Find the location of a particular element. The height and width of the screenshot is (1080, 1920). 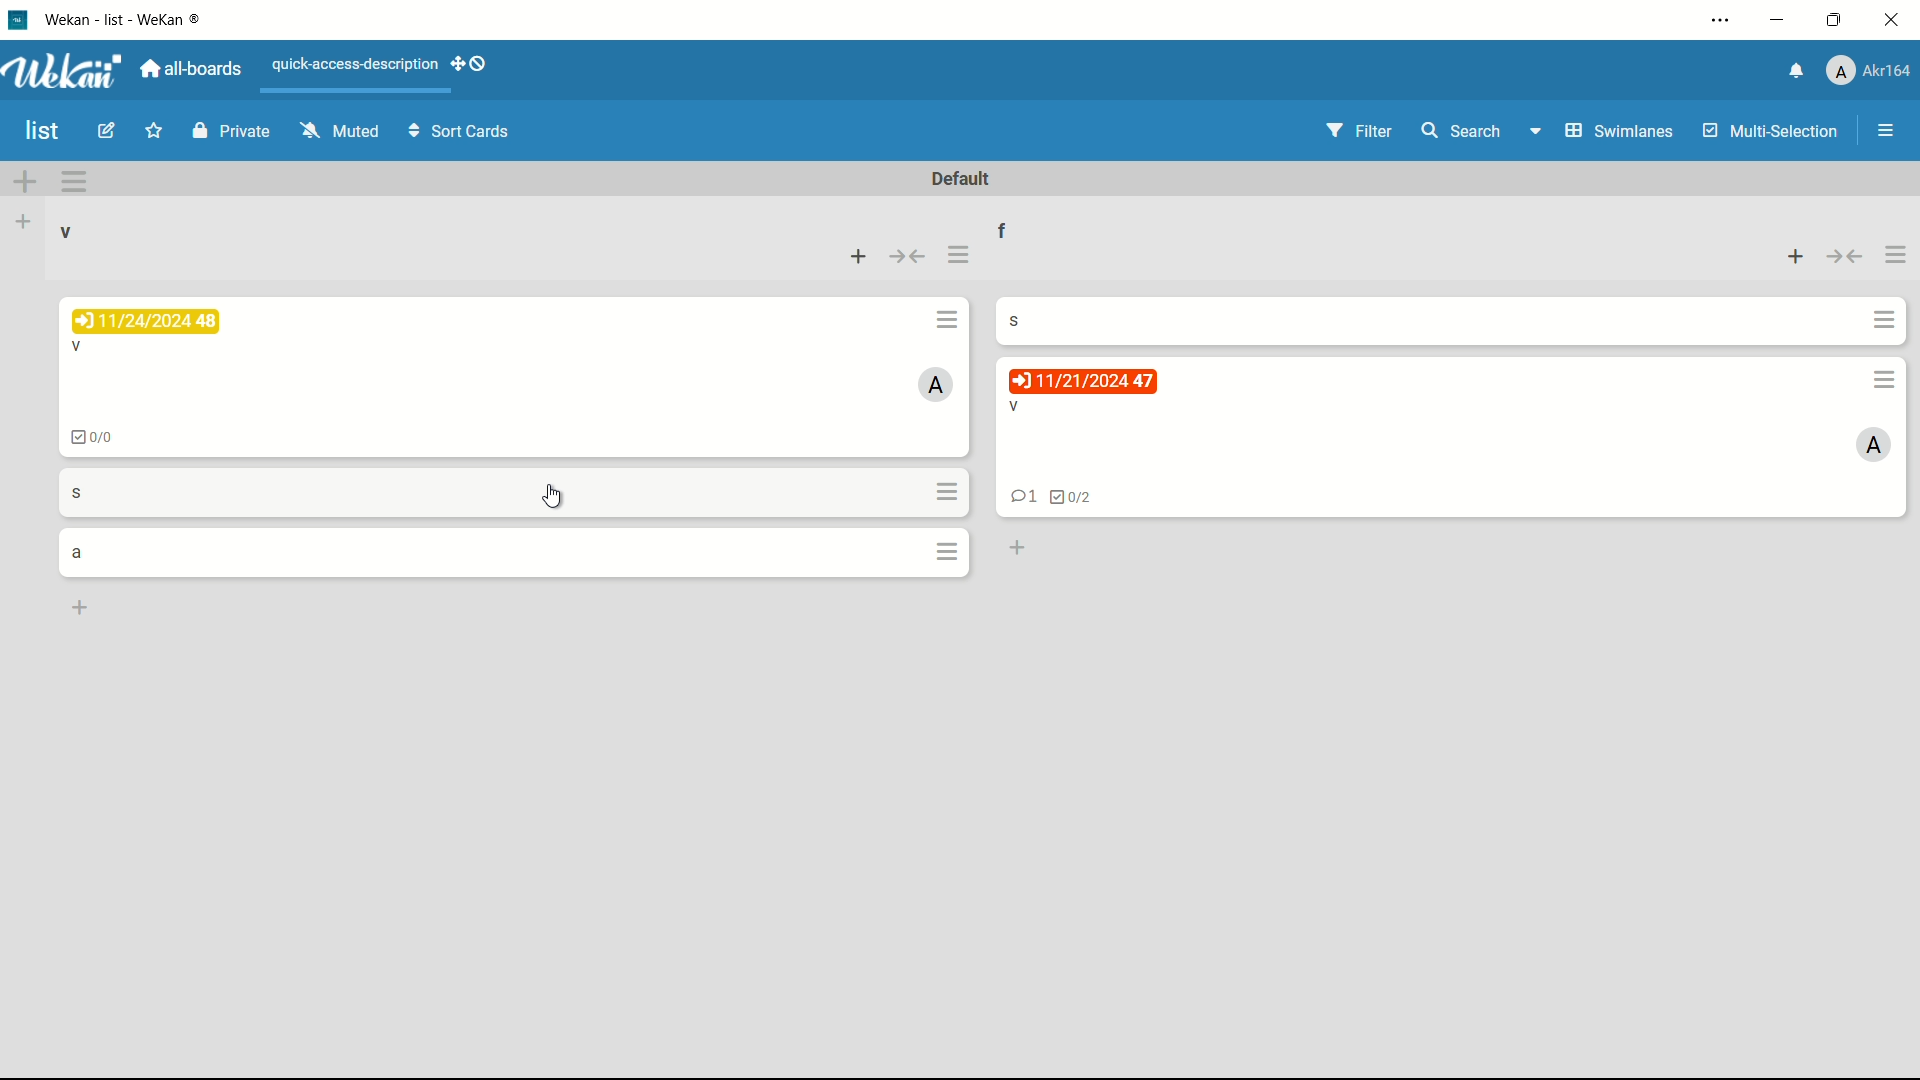

checklist is located at coordinates (1075, 498).